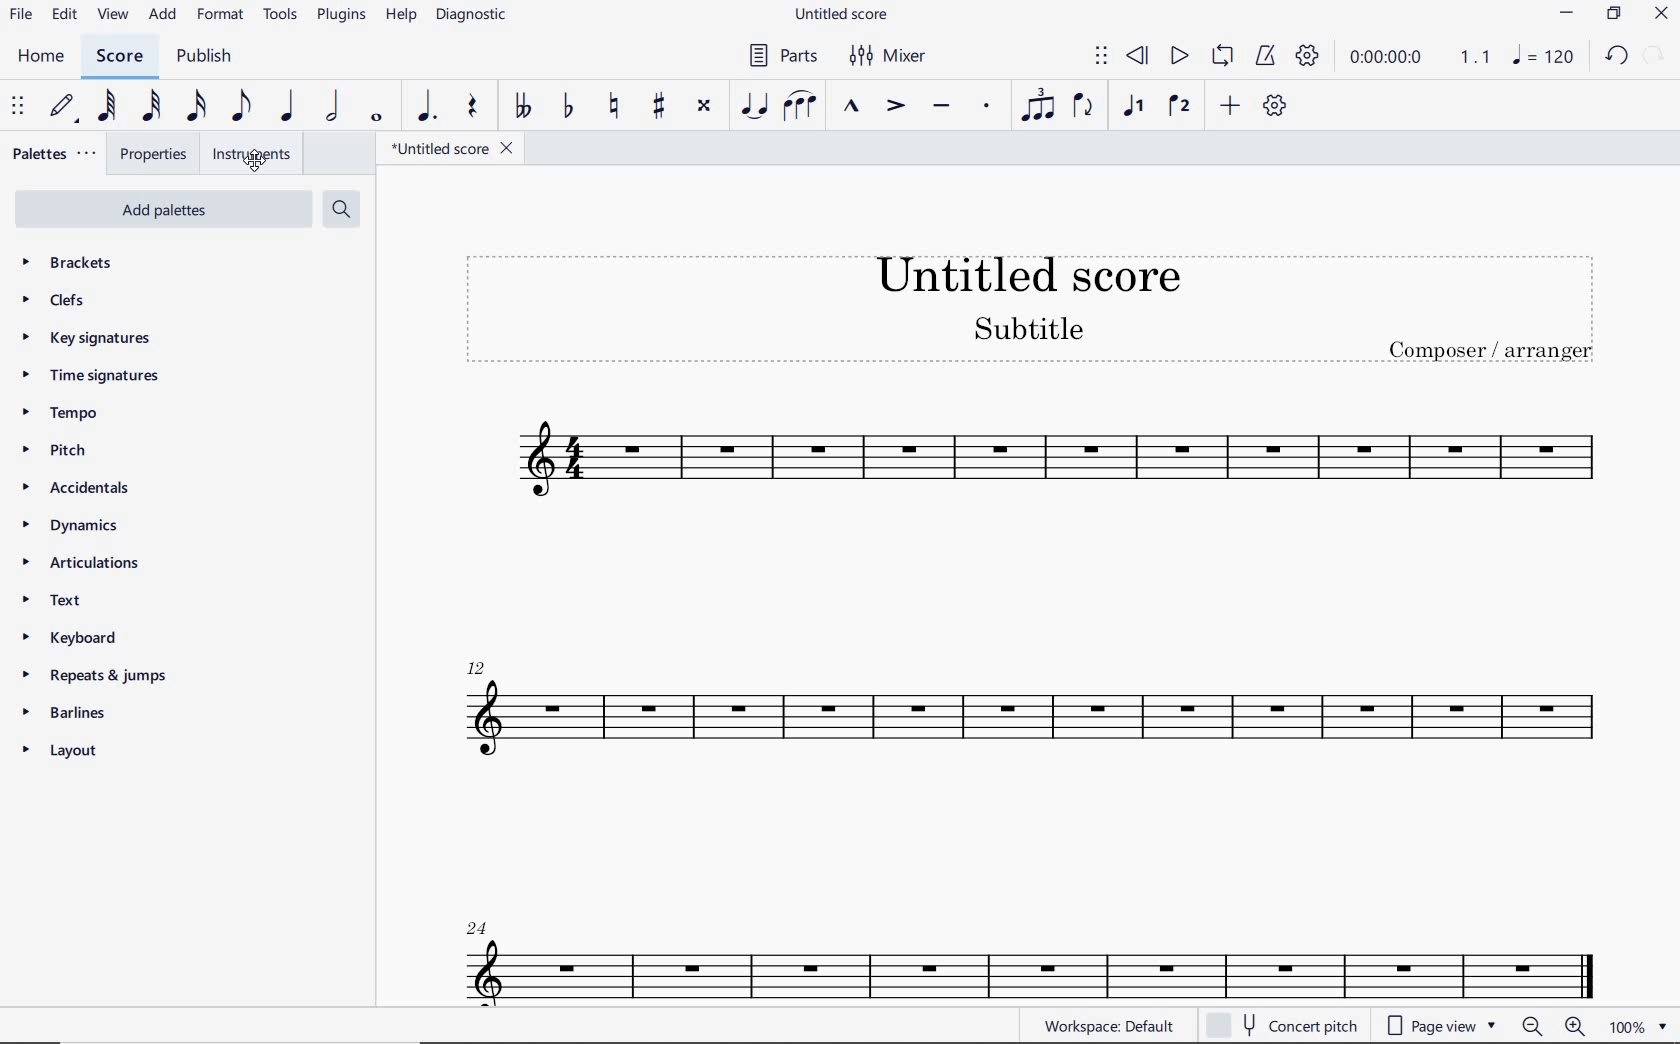 This screenshot has width=1680, height=1044. What do you see at coordinates (402, 18) in the screenshot?
I see `HELP` at bounding box center [402, 18].